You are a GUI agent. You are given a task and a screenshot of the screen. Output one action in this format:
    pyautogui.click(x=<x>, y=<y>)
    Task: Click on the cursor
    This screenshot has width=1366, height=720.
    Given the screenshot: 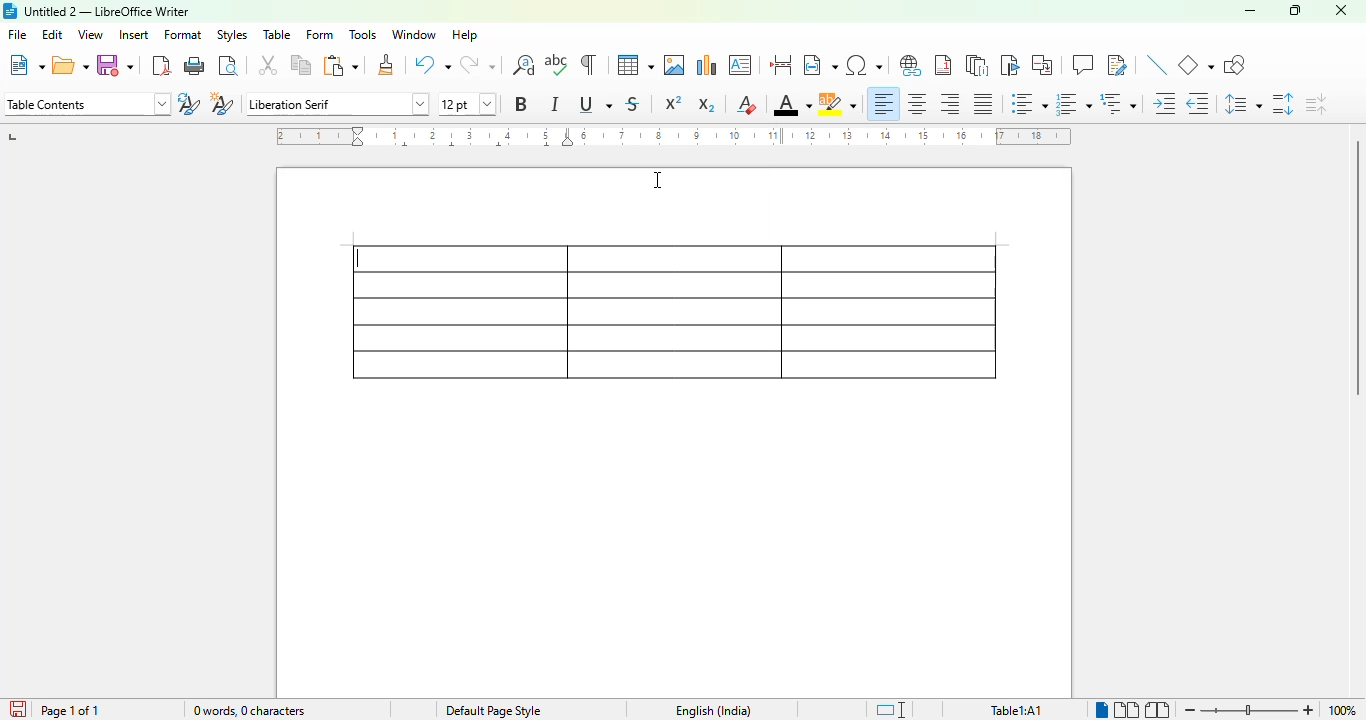 What is the action you would take?
    pyautogui.click(x=658, y=181)
    